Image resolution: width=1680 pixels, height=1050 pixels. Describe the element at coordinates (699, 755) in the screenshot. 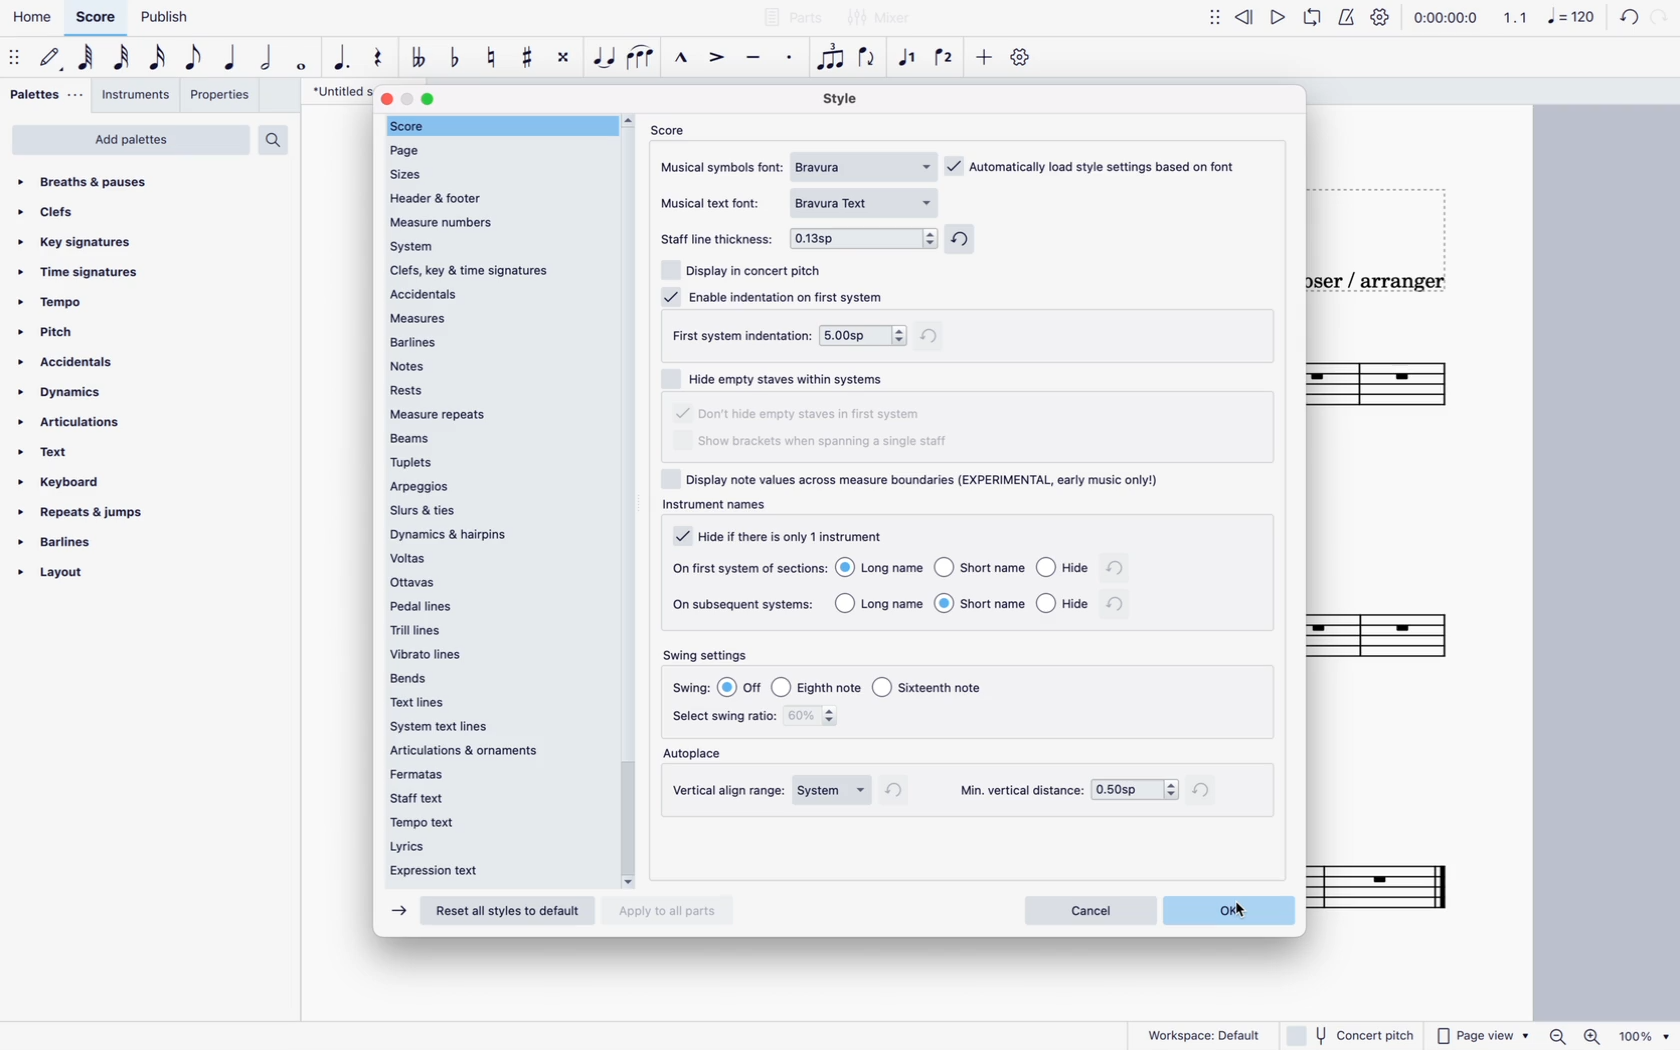

I see `autoplace` at that location.